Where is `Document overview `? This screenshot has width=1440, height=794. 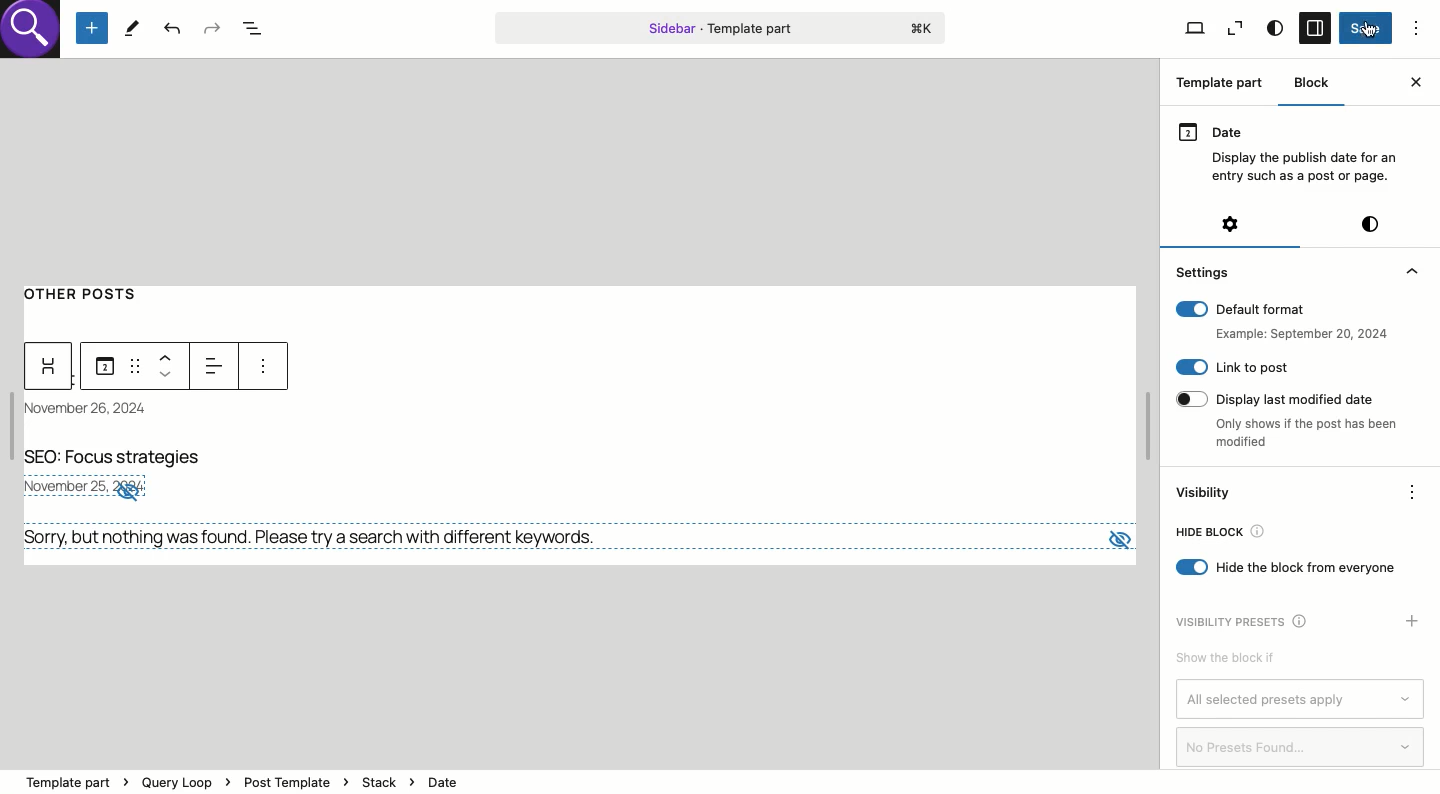 Document overview  is located at coordinates (259, 30).